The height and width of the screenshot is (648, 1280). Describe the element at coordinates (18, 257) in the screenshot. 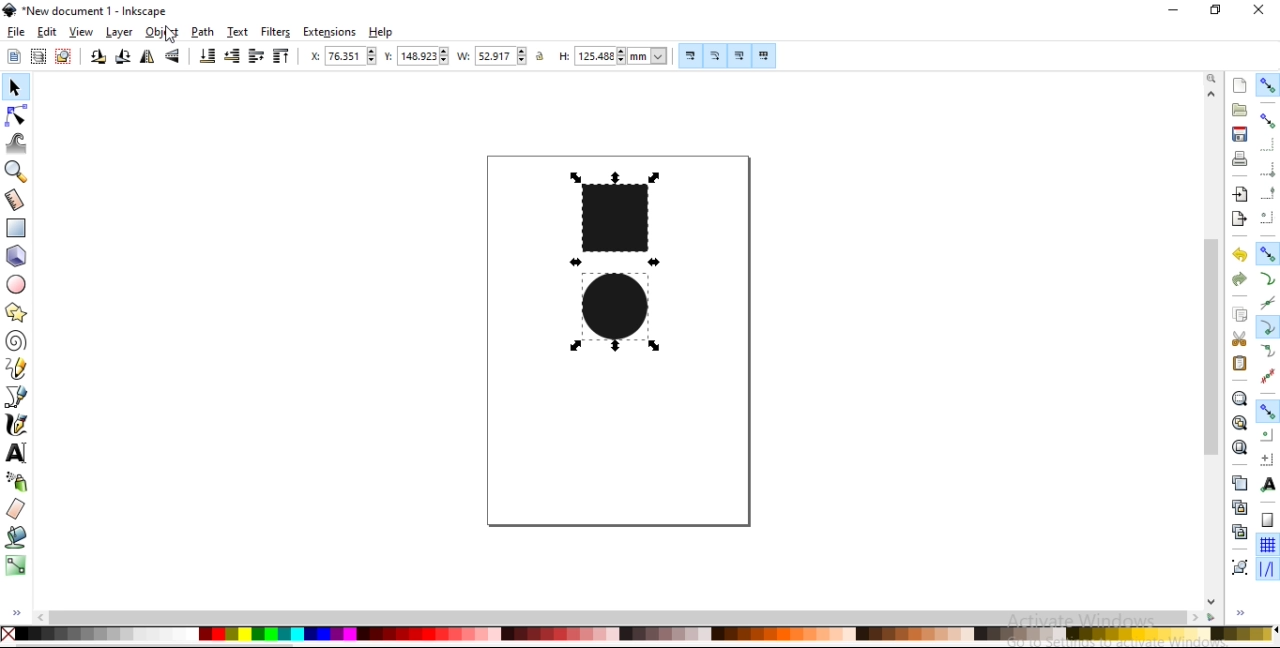

I see `create 3d boxes` at that location.